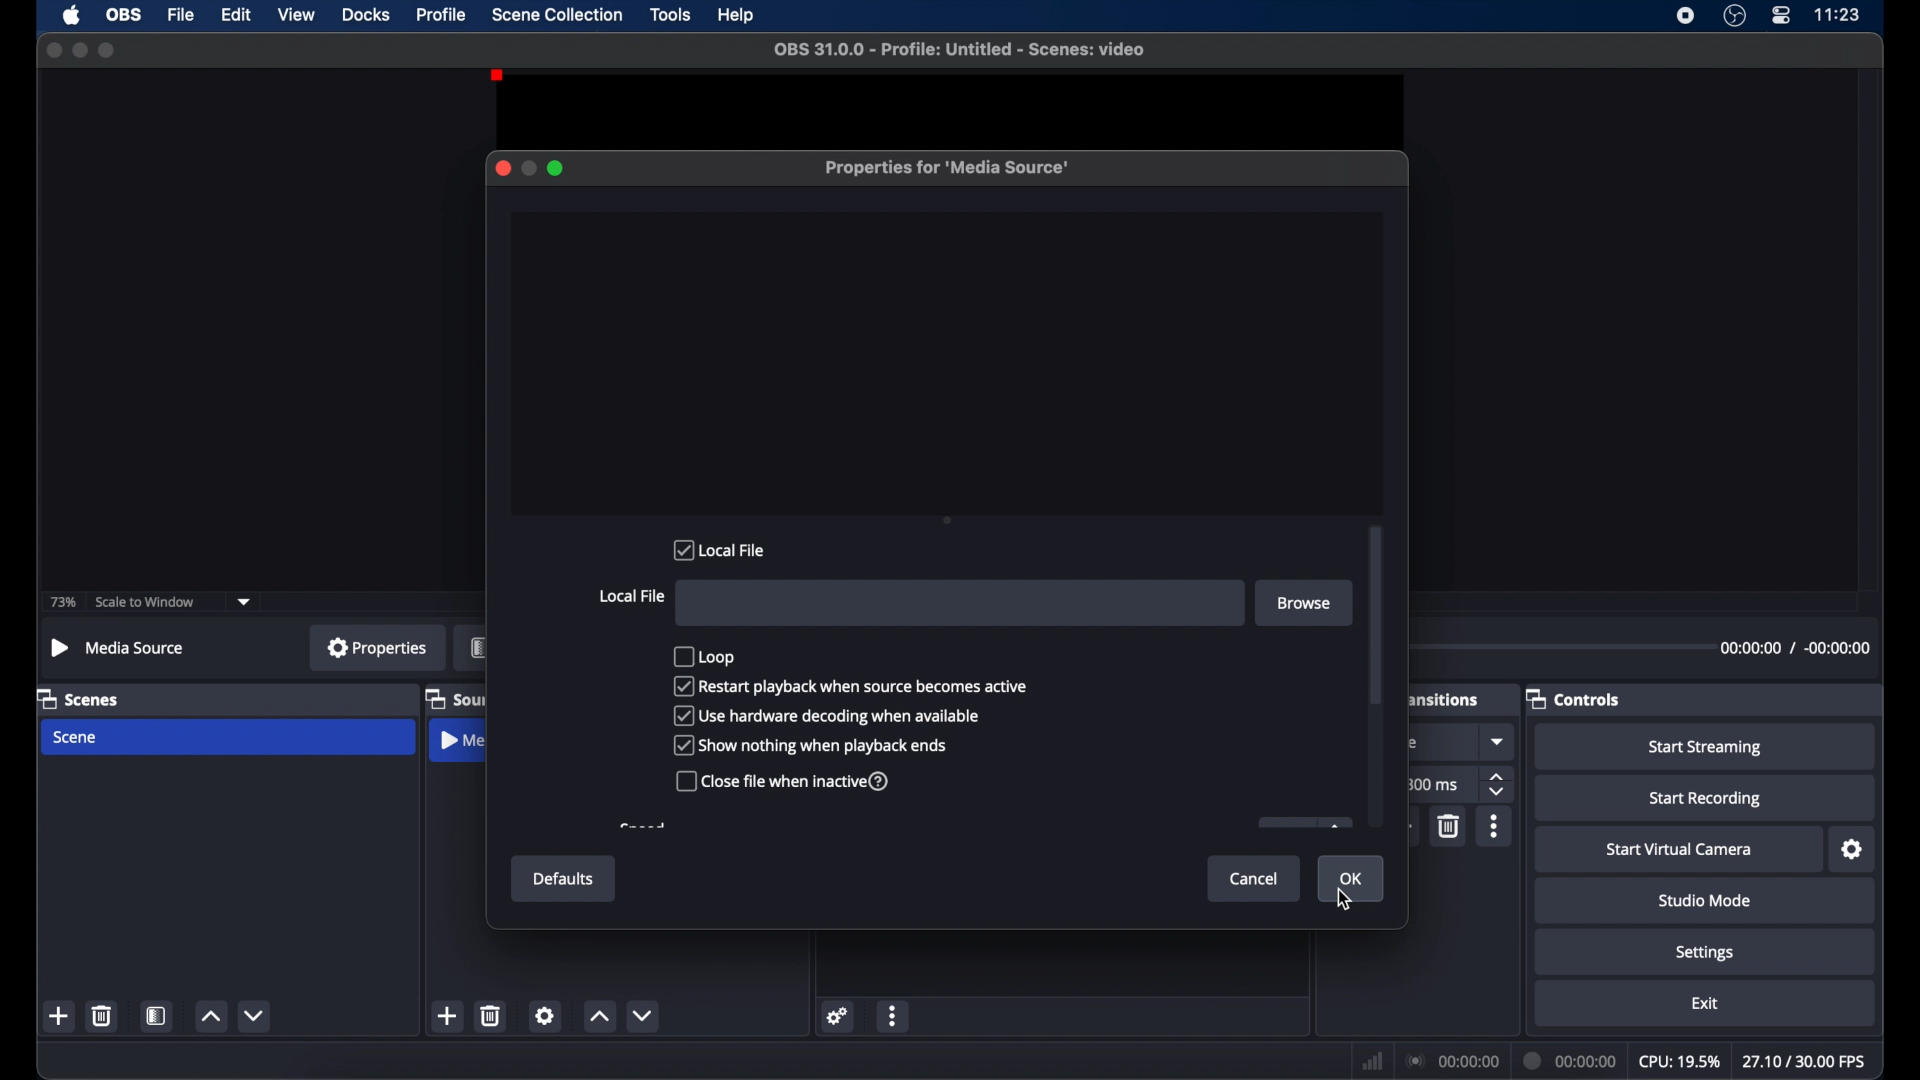  Describe the element at coordinates (1807, 1061) in the screenshot. I see `fps` at that location.